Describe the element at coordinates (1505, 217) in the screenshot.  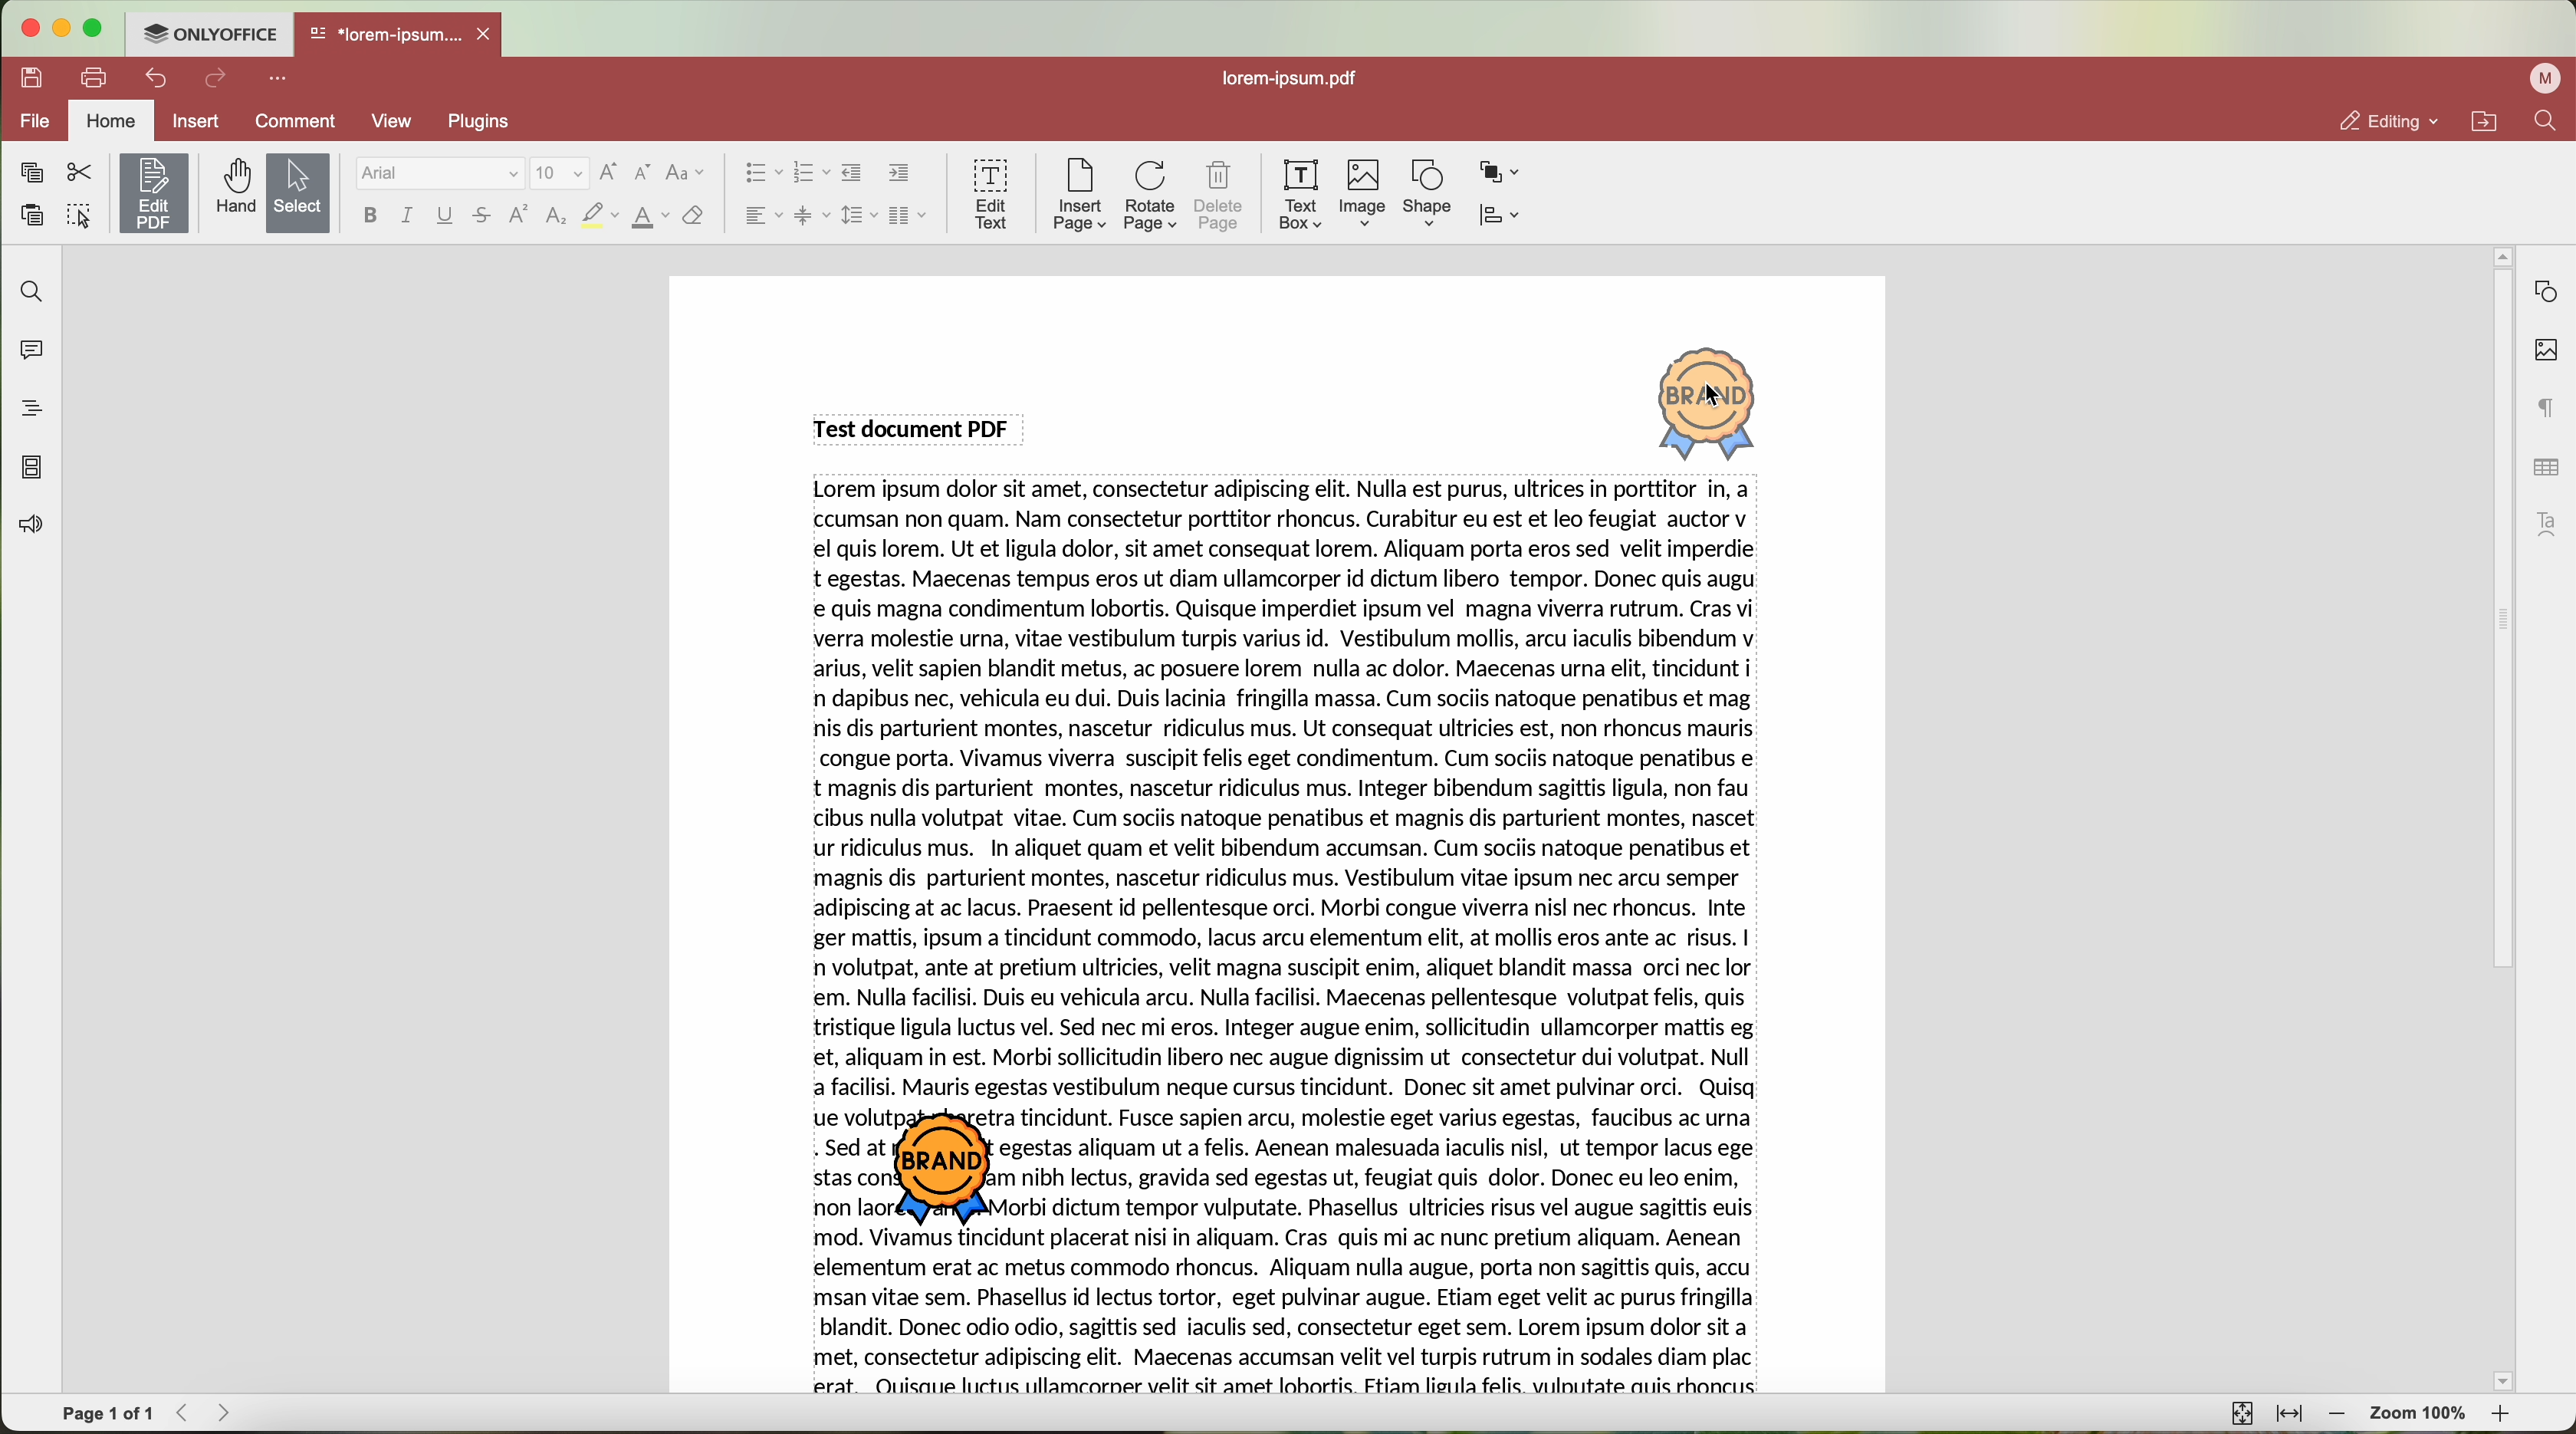
I see `align shape` at that location.